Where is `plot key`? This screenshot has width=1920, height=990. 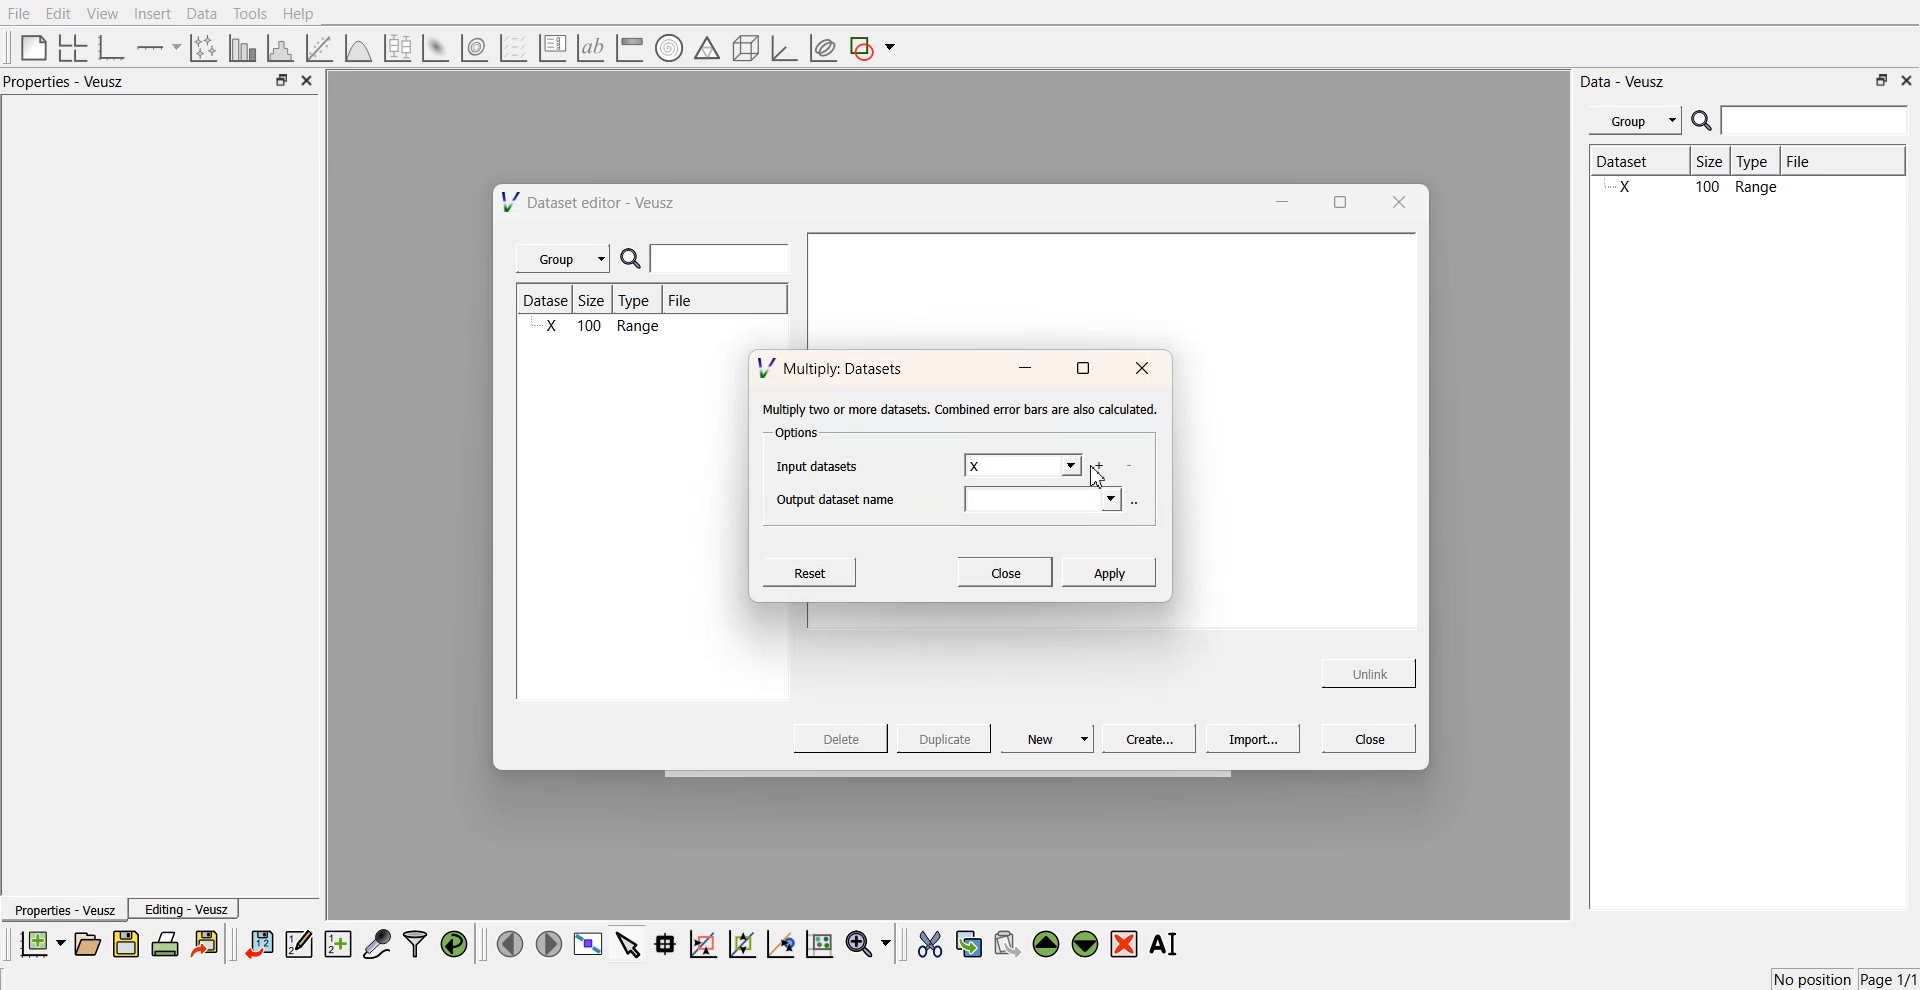
plot key is located at coordinates (552, 48).